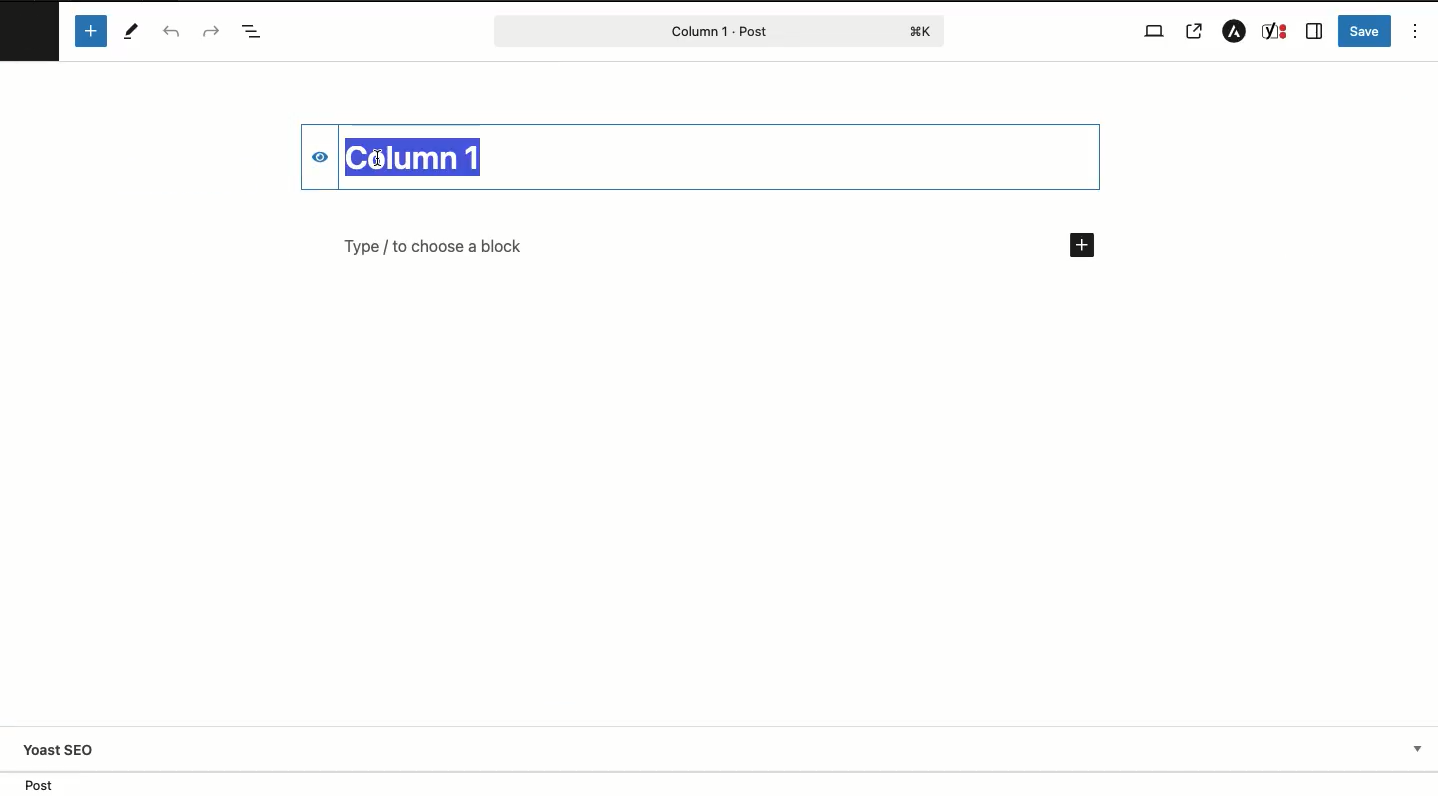  I want to click on Tools, so click(133, 31).